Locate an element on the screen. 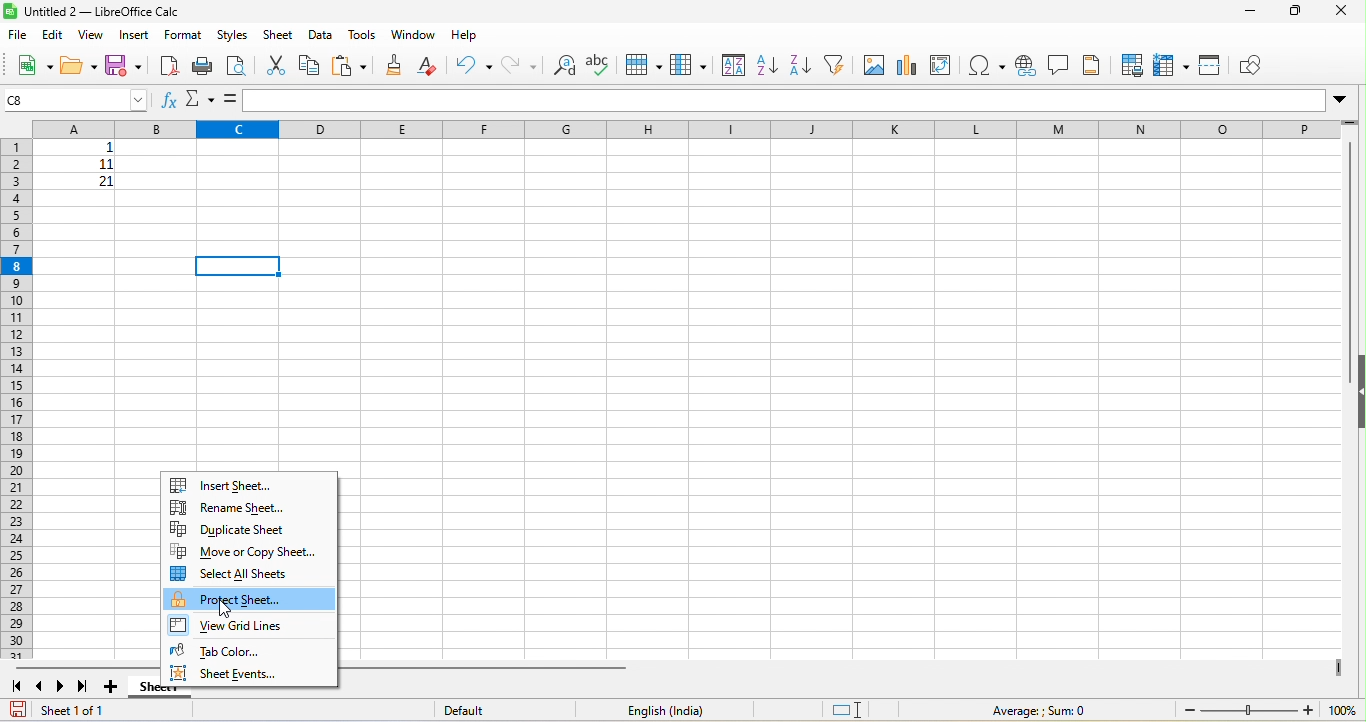  column headings is located at coordinates (676, 127).